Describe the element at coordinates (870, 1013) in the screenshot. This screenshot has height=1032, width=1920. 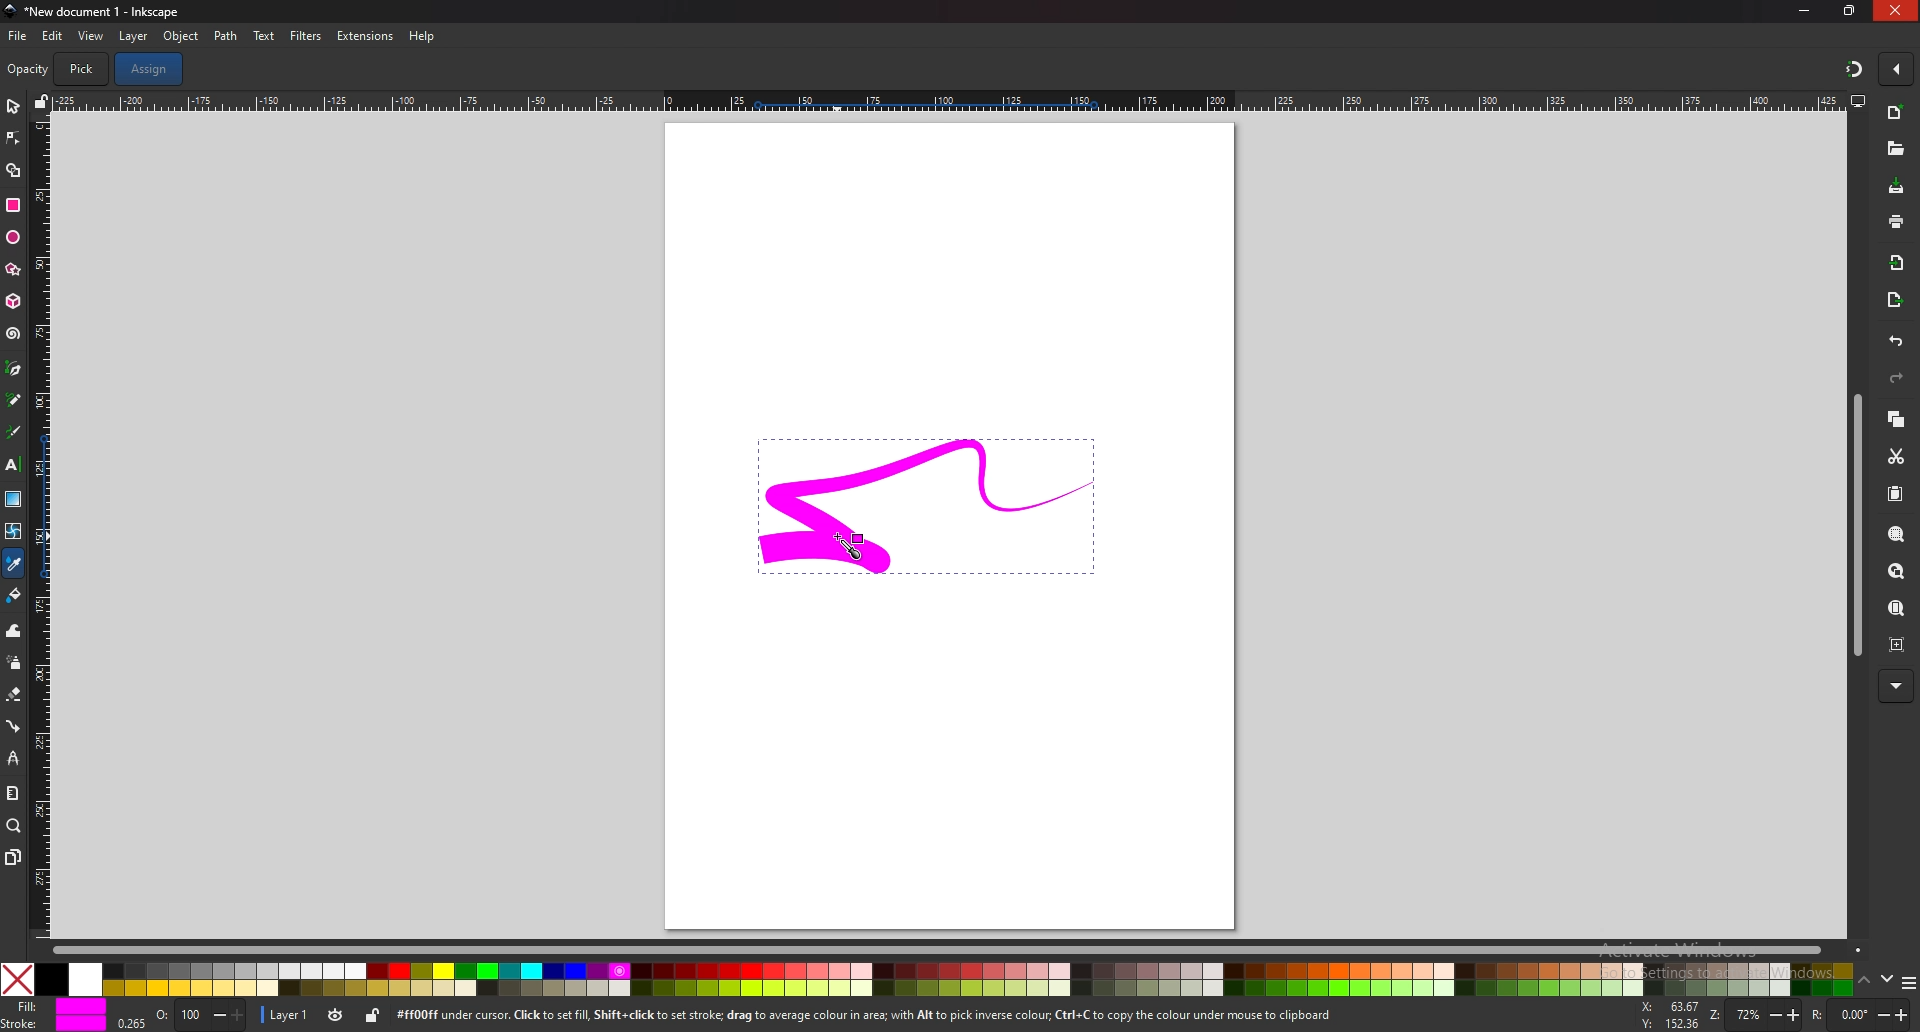
I see `info` at that location.